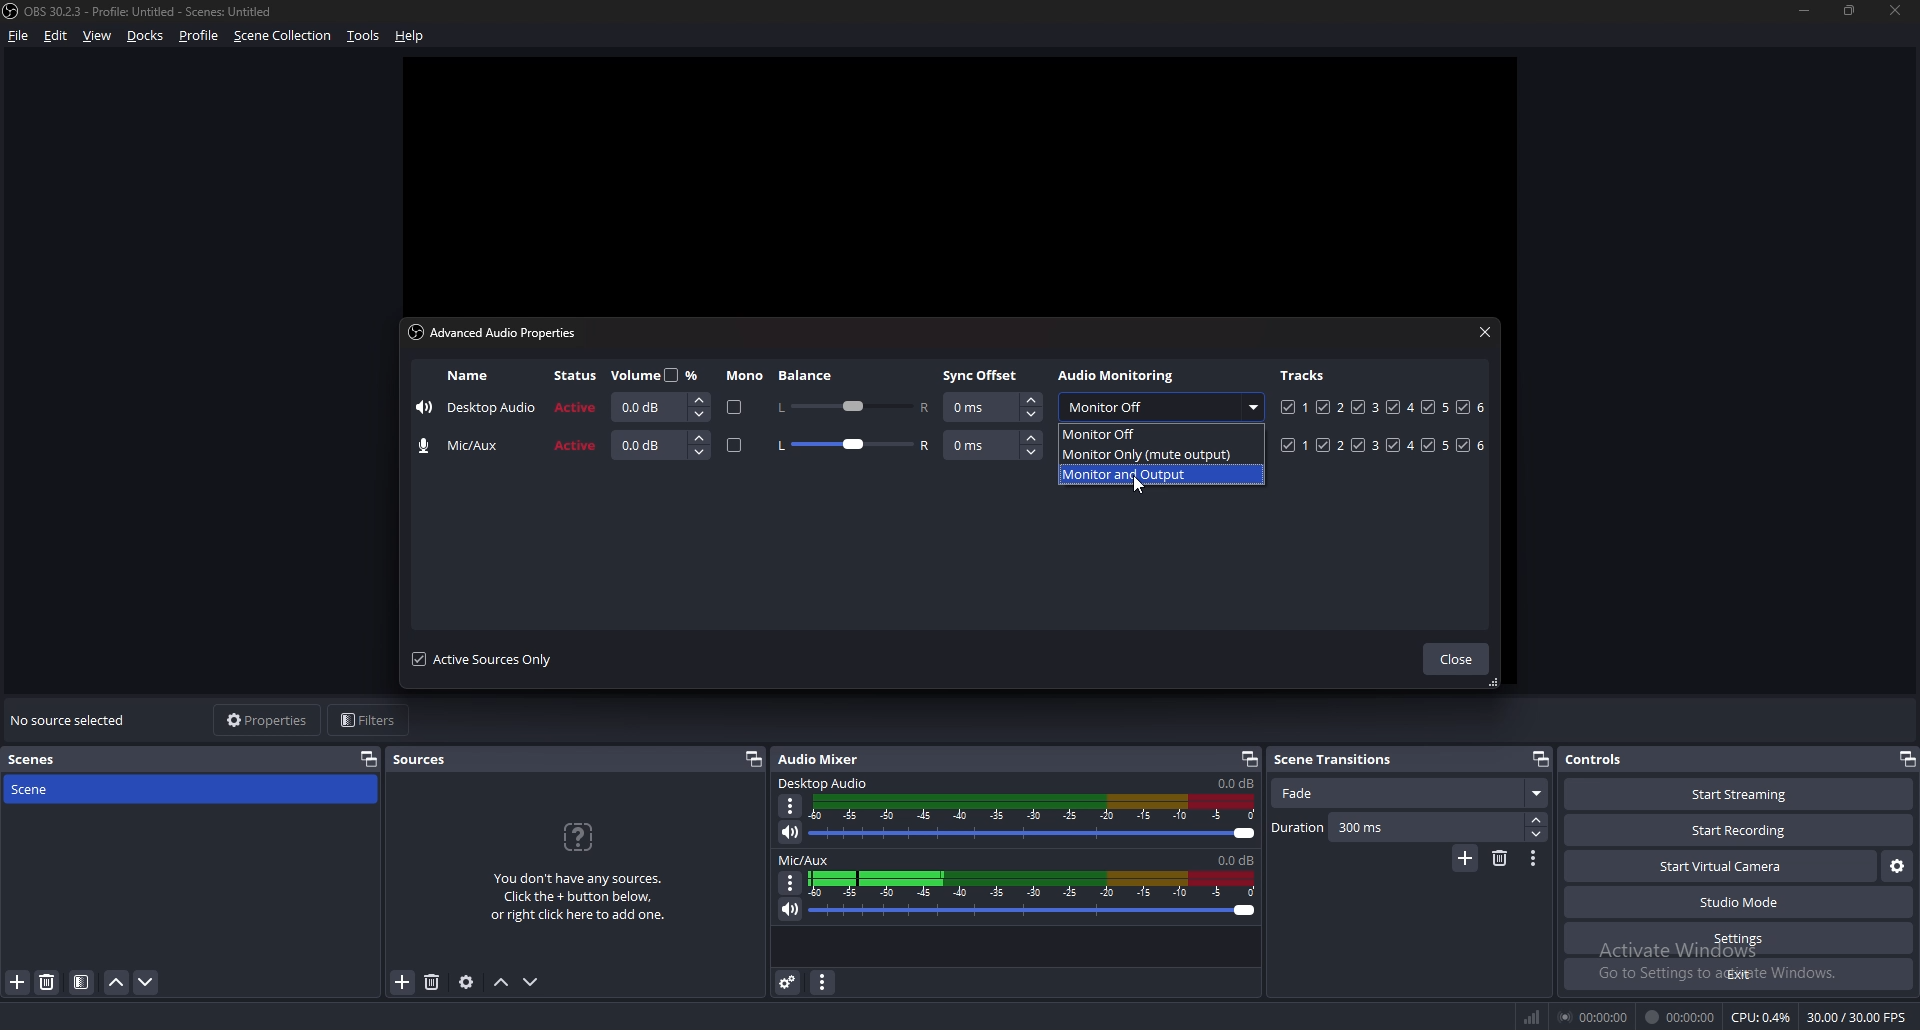 Image resolution: width=1920 pixels, height=1030 pixels. What do you see at coordinates (1906, 758) in the screenshot?
I see `pop out` at bounding box center [1906, 758].